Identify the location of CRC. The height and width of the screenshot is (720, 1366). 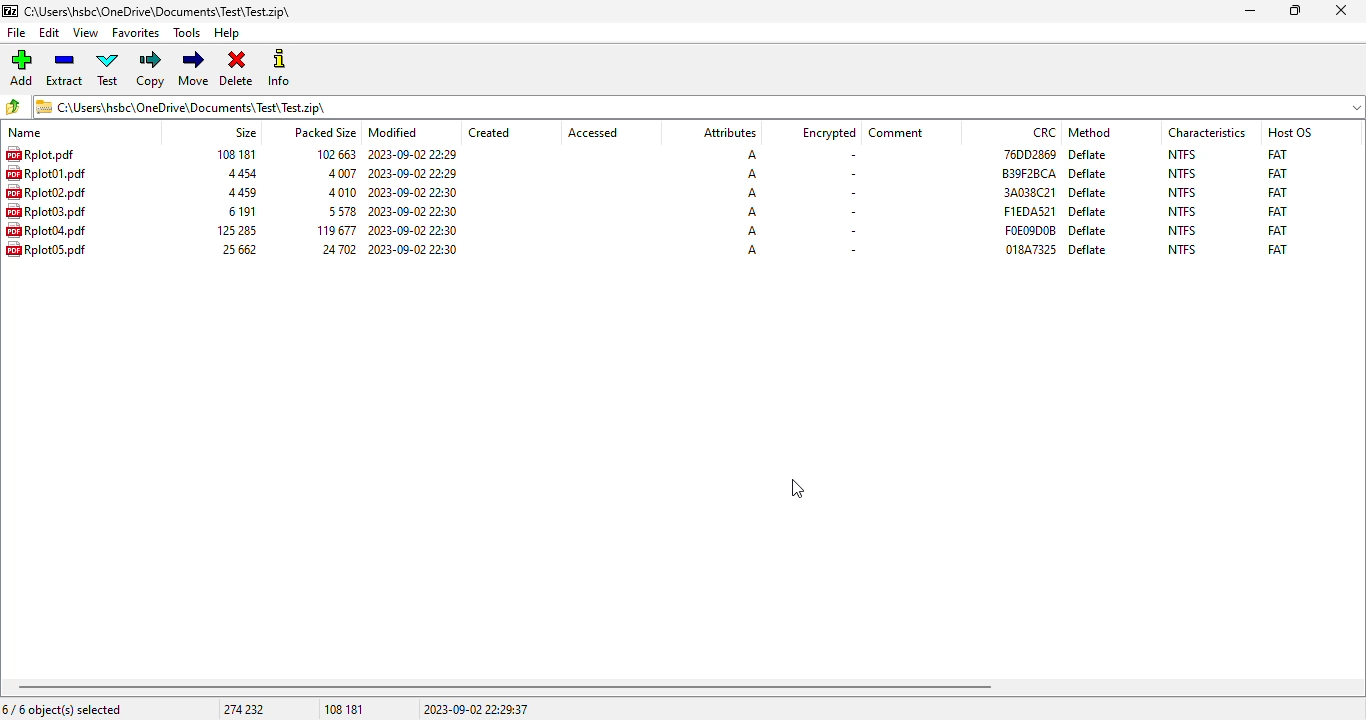
(1029, 211).